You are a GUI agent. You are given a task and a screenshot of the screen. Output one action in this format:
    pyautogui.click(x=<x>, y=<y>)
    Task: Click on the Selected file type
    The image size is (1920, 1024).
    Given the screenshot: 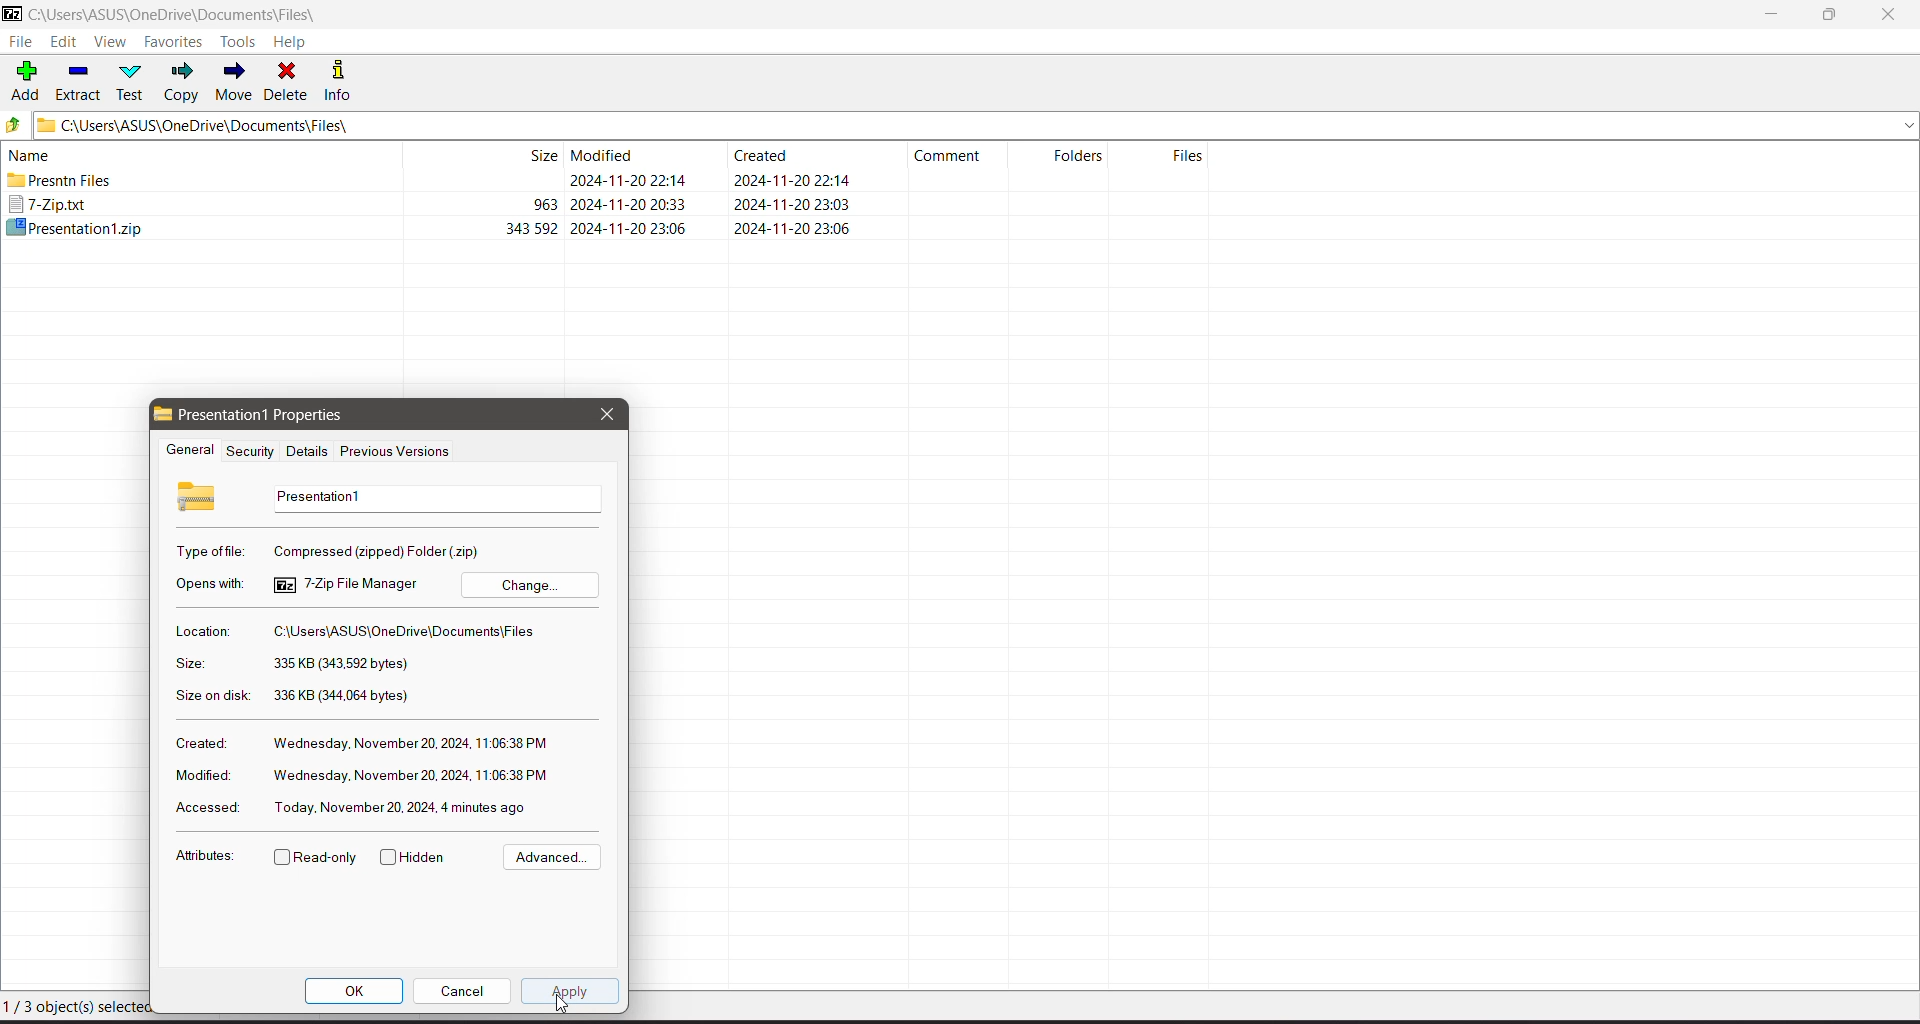 What is the action you would take?
    pyautogui.click(x=380, y=550)
    